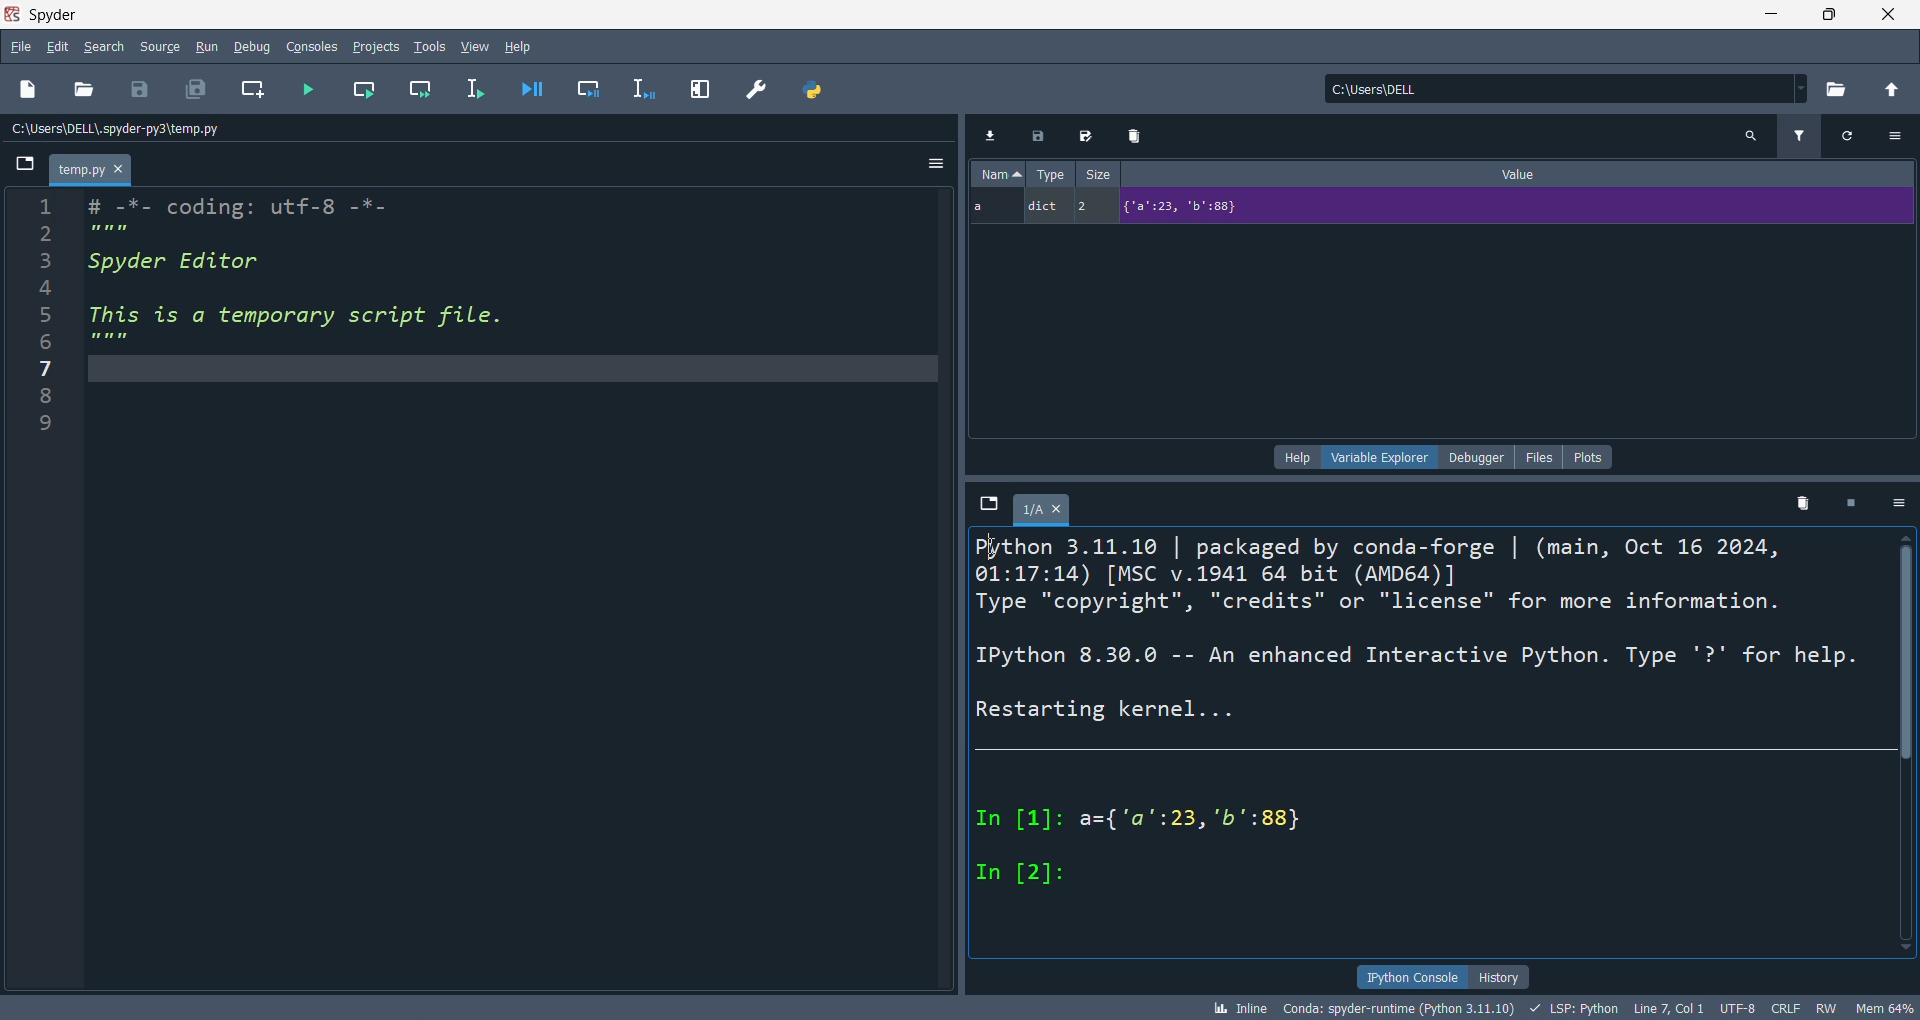 This screenshot has width=1920, height=1020. I want to click on open parent directory, so click(1895, 91).